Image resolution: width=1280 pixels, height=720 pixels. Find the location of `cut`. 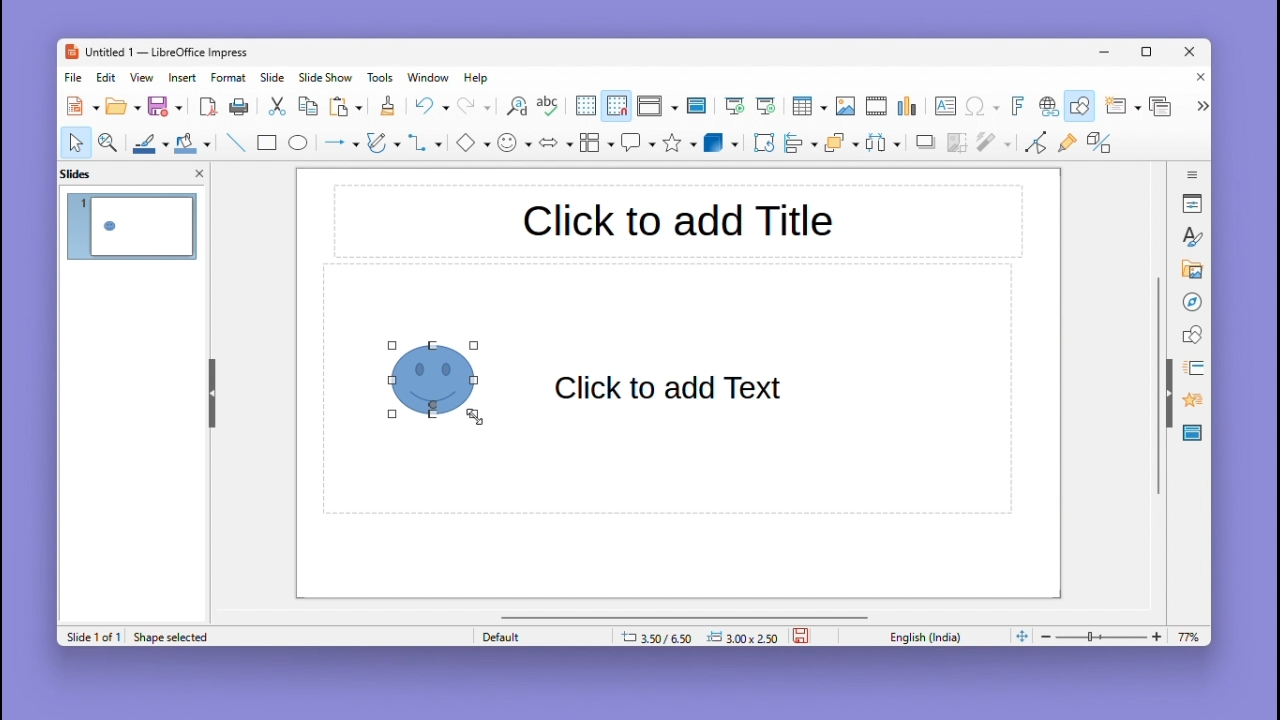

cut is located at coordinates (278, 107).